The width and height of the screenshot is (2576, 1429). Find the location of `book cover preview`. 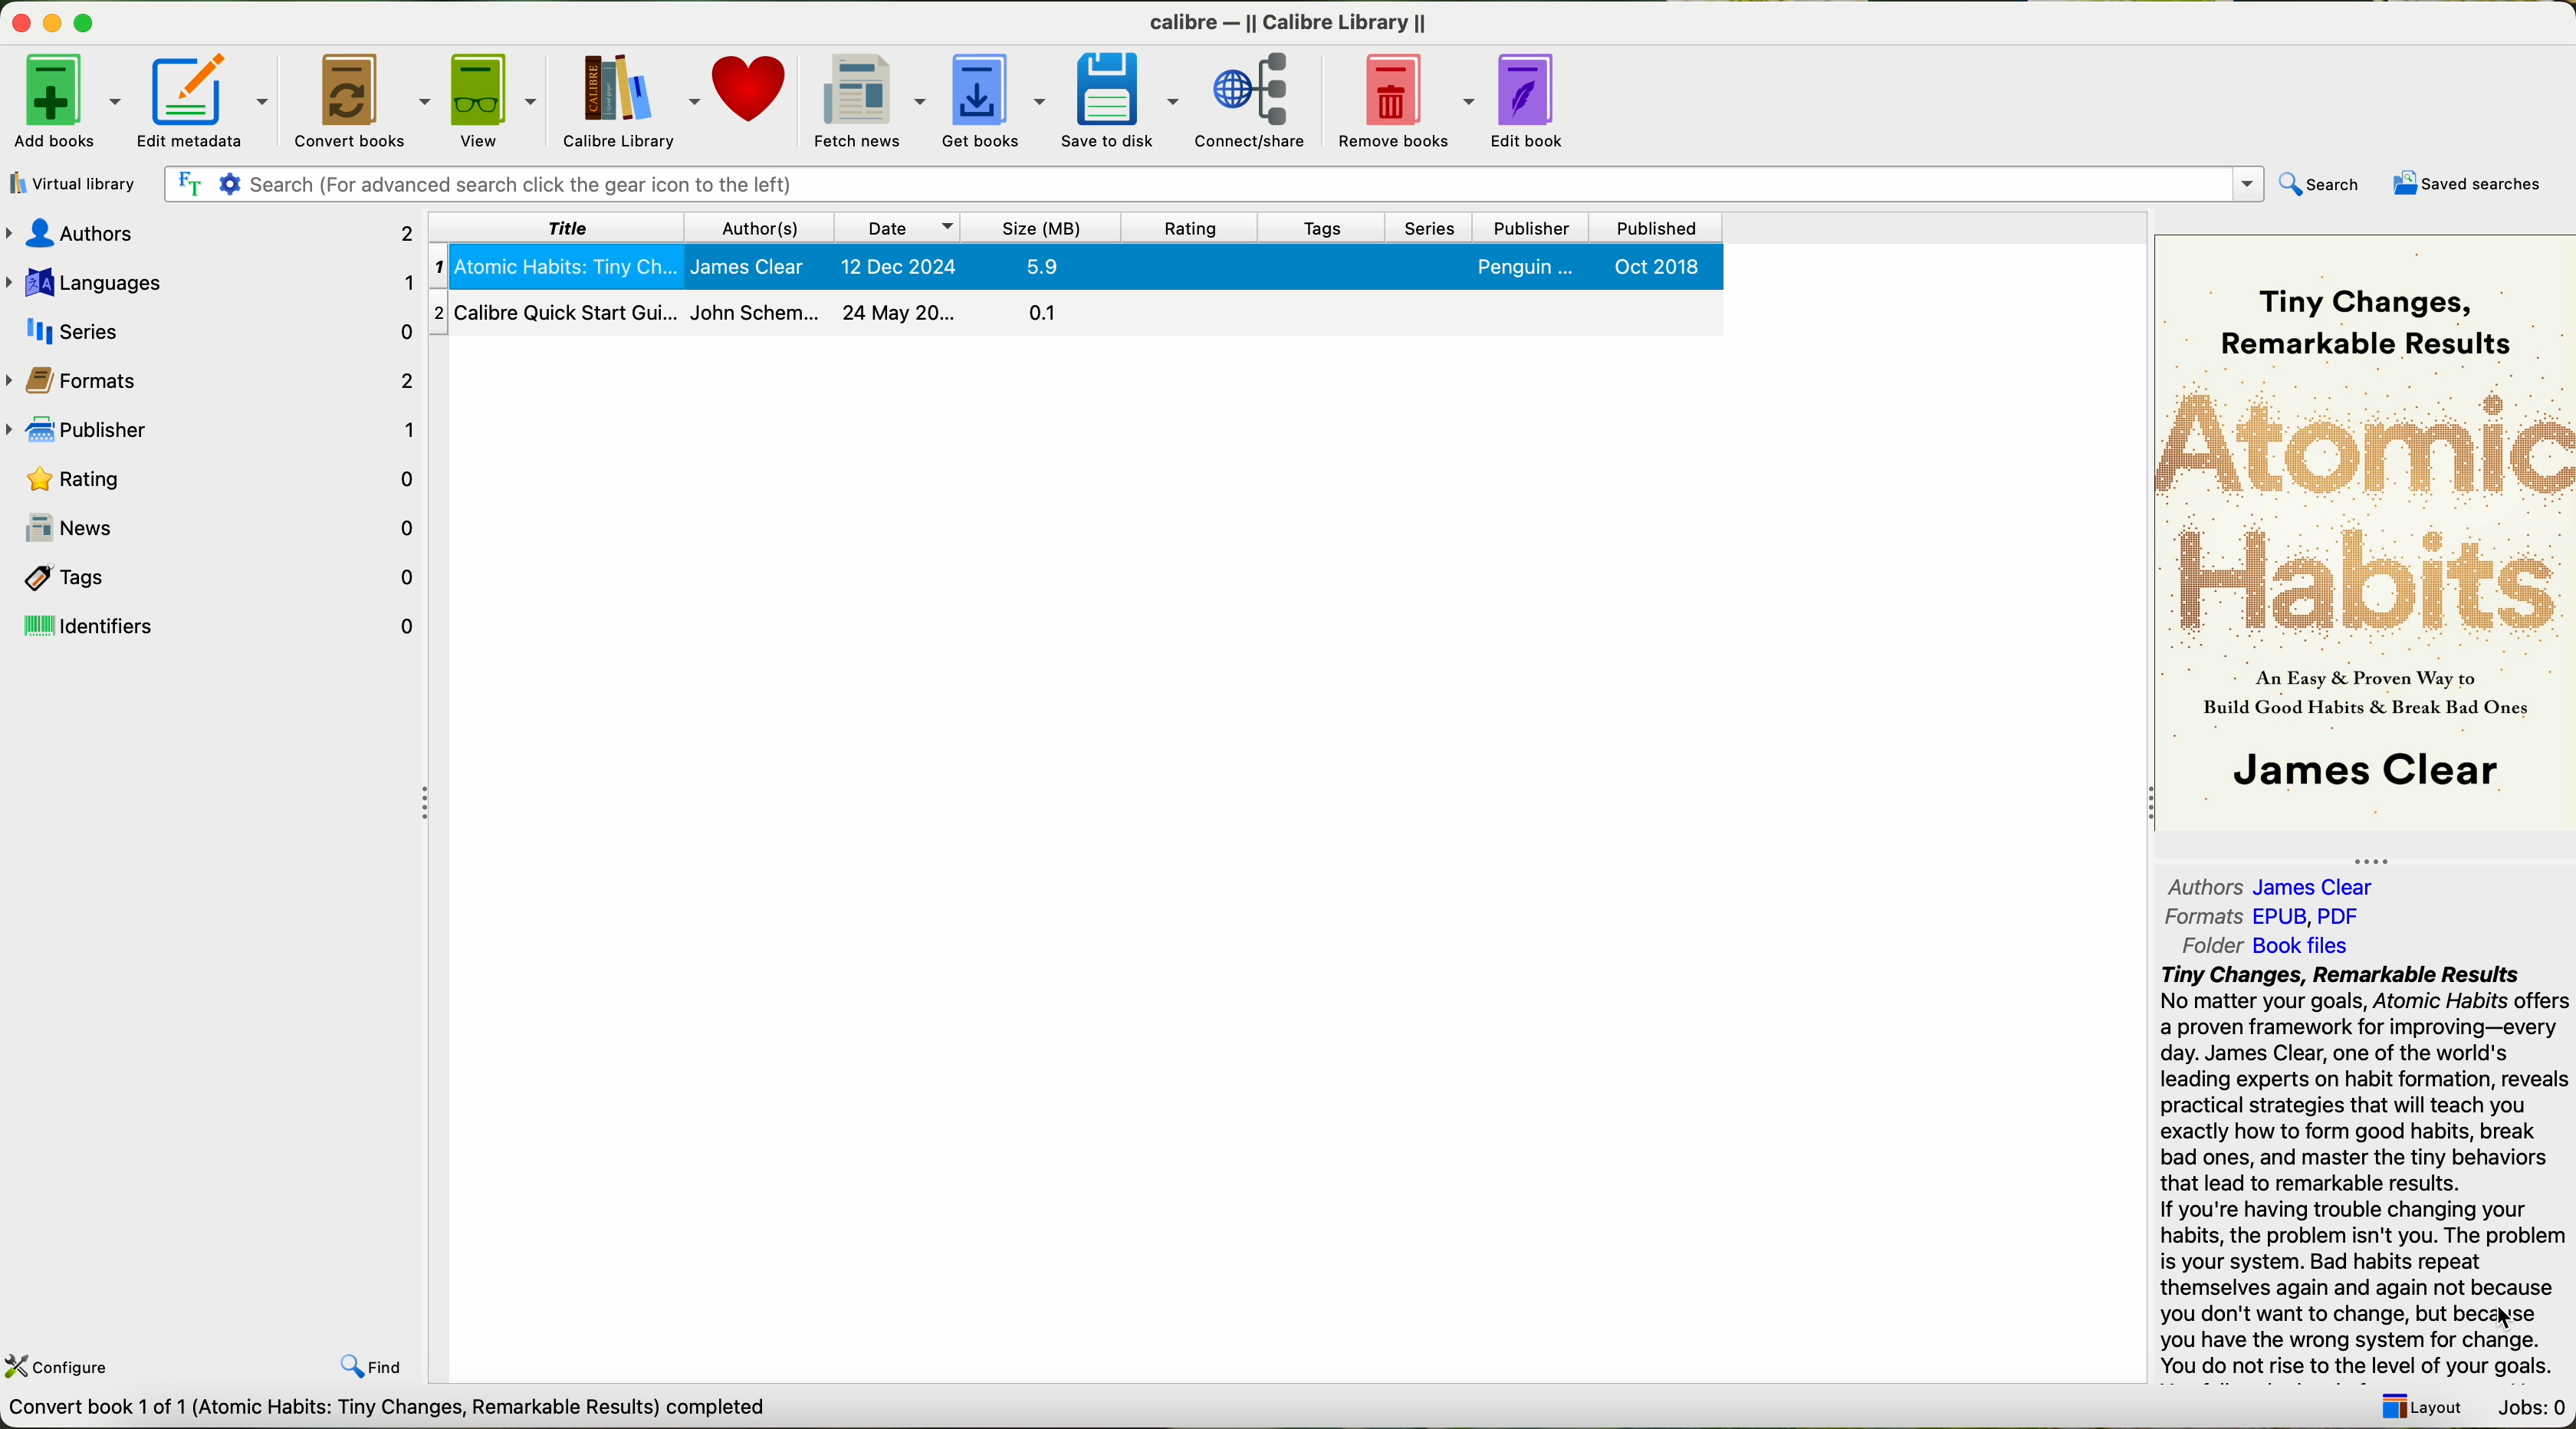

book cover preview is located at coordinates (2363, 536).